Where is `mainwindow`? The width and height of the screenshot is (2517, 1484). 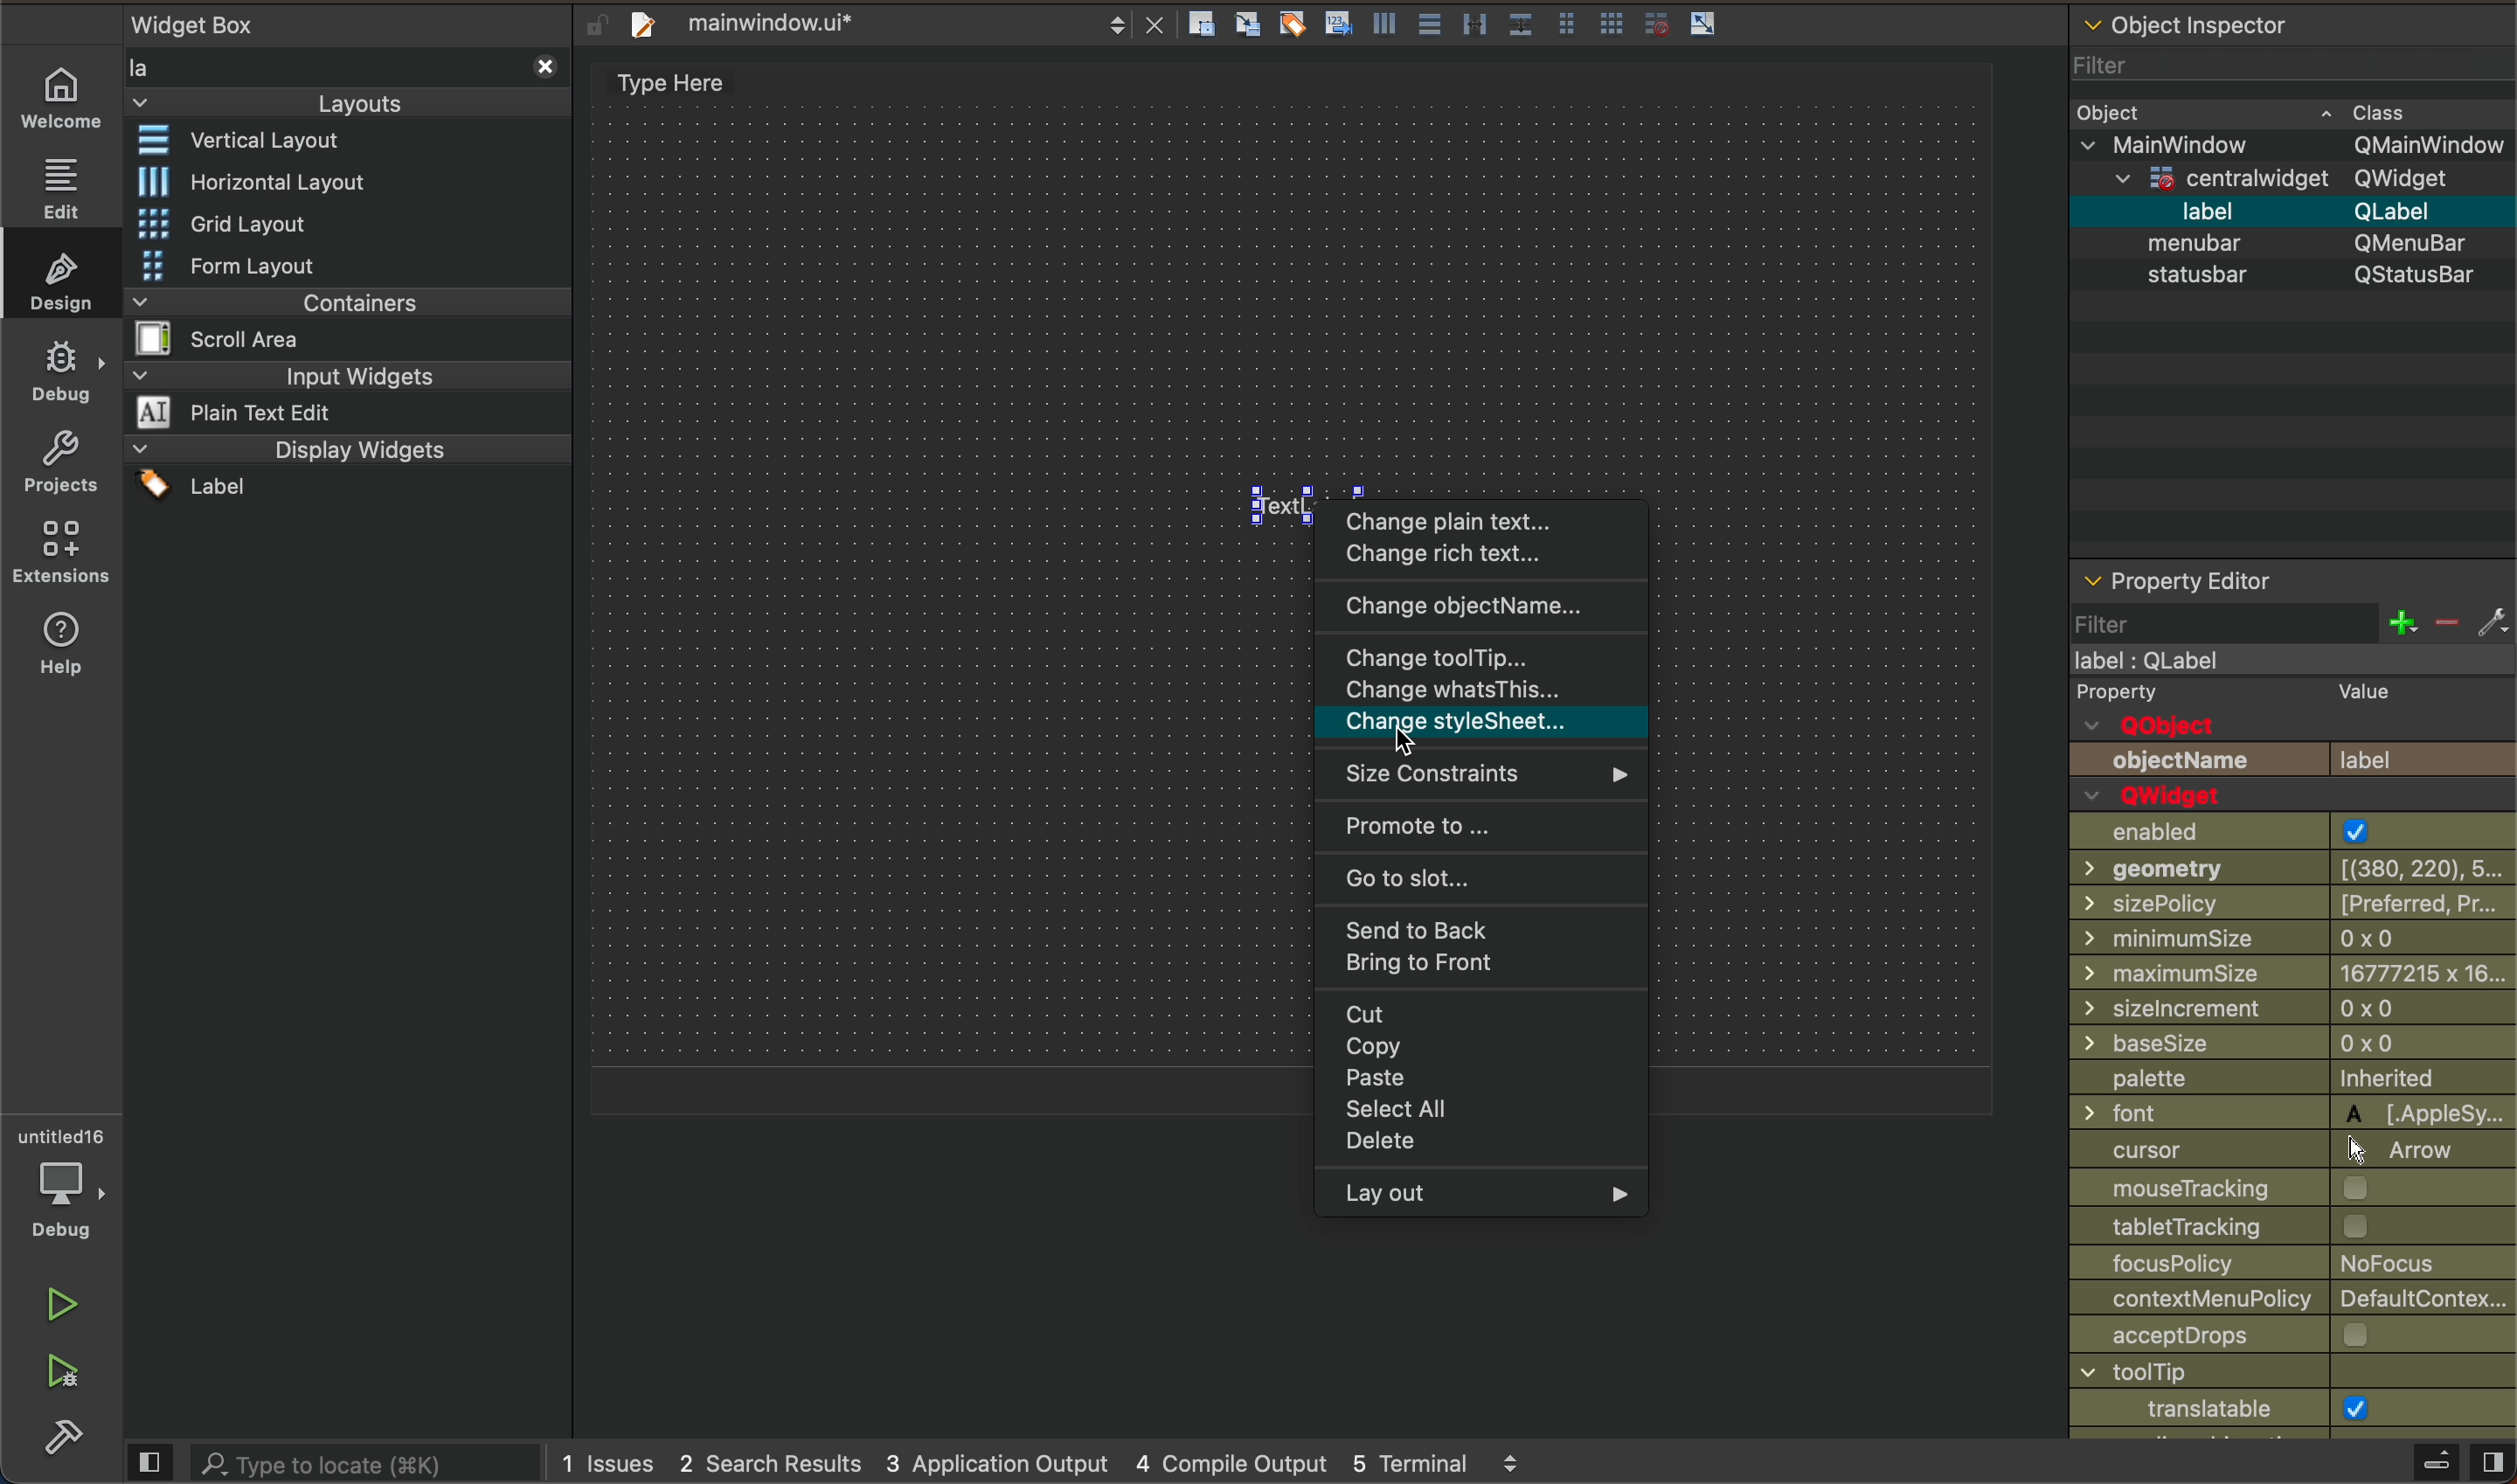
mainwindow is located at coordinates (2297, 145).